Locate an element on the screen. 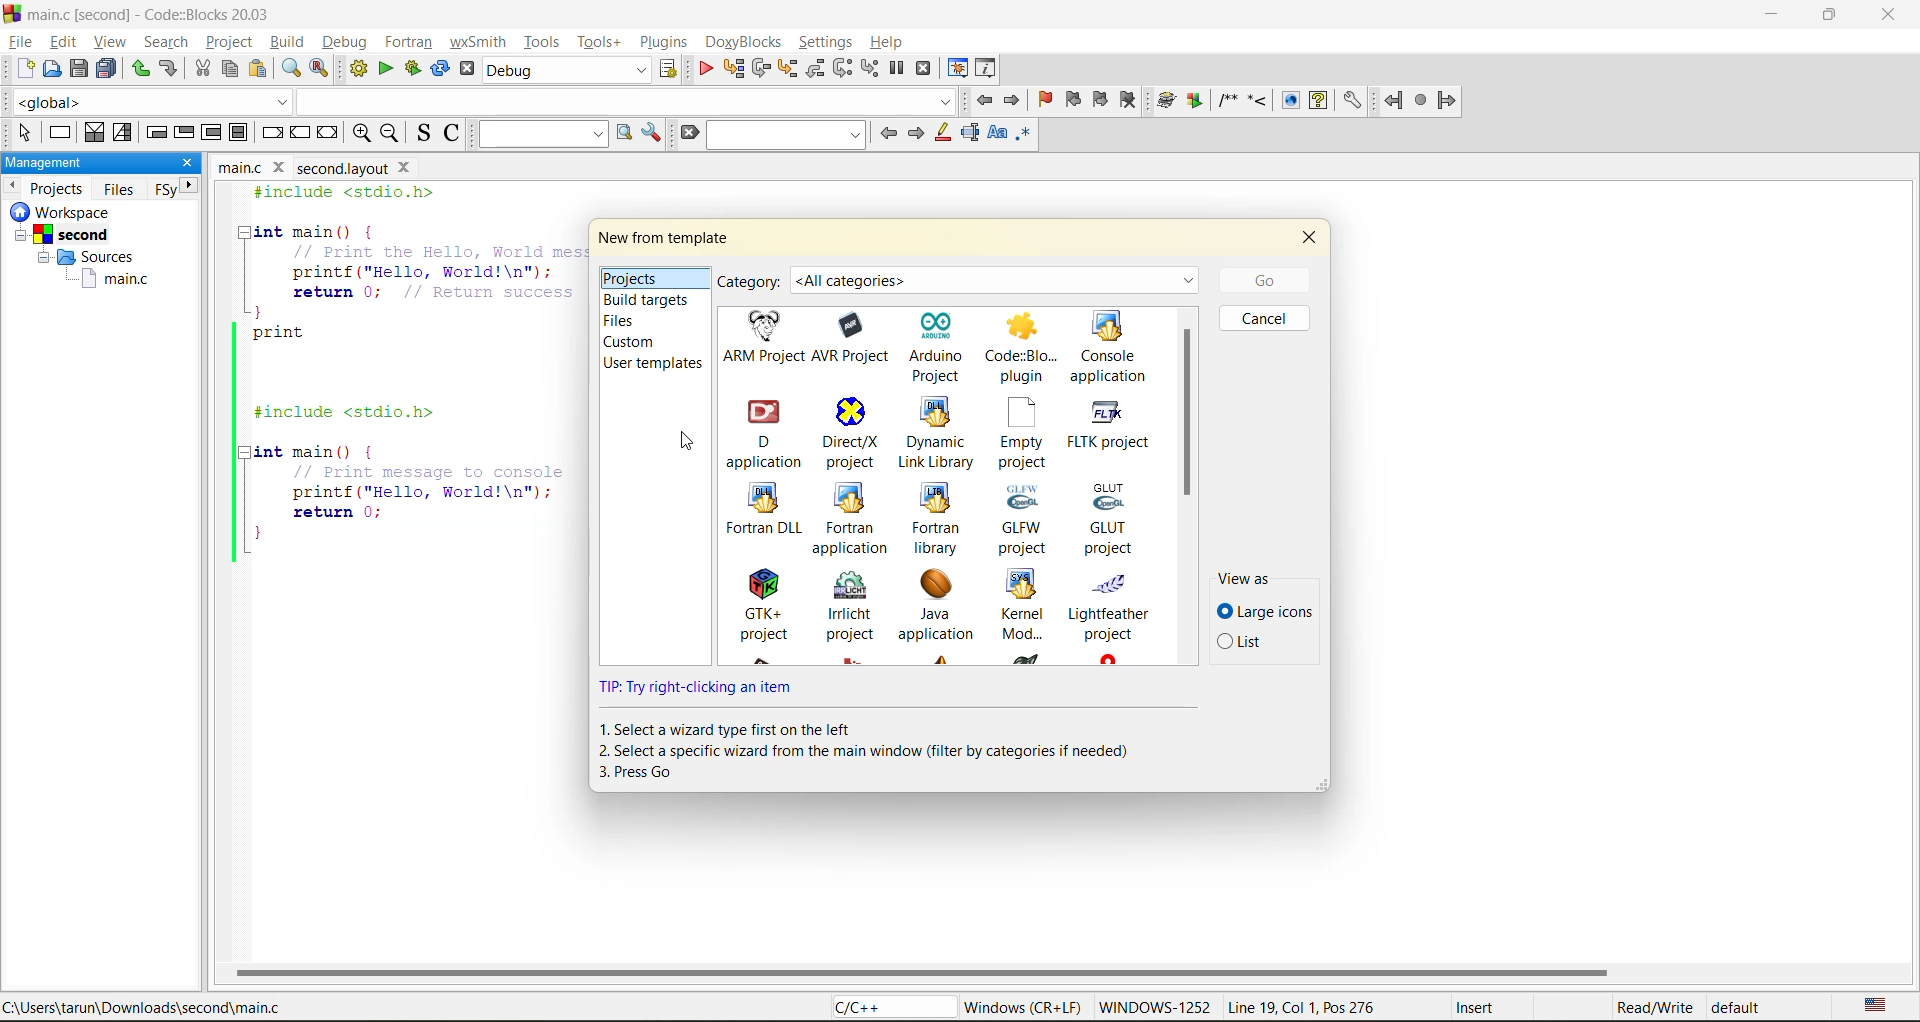 This screenshot has height=1022, width=1920. new from template is located at coordinates (666, 240).